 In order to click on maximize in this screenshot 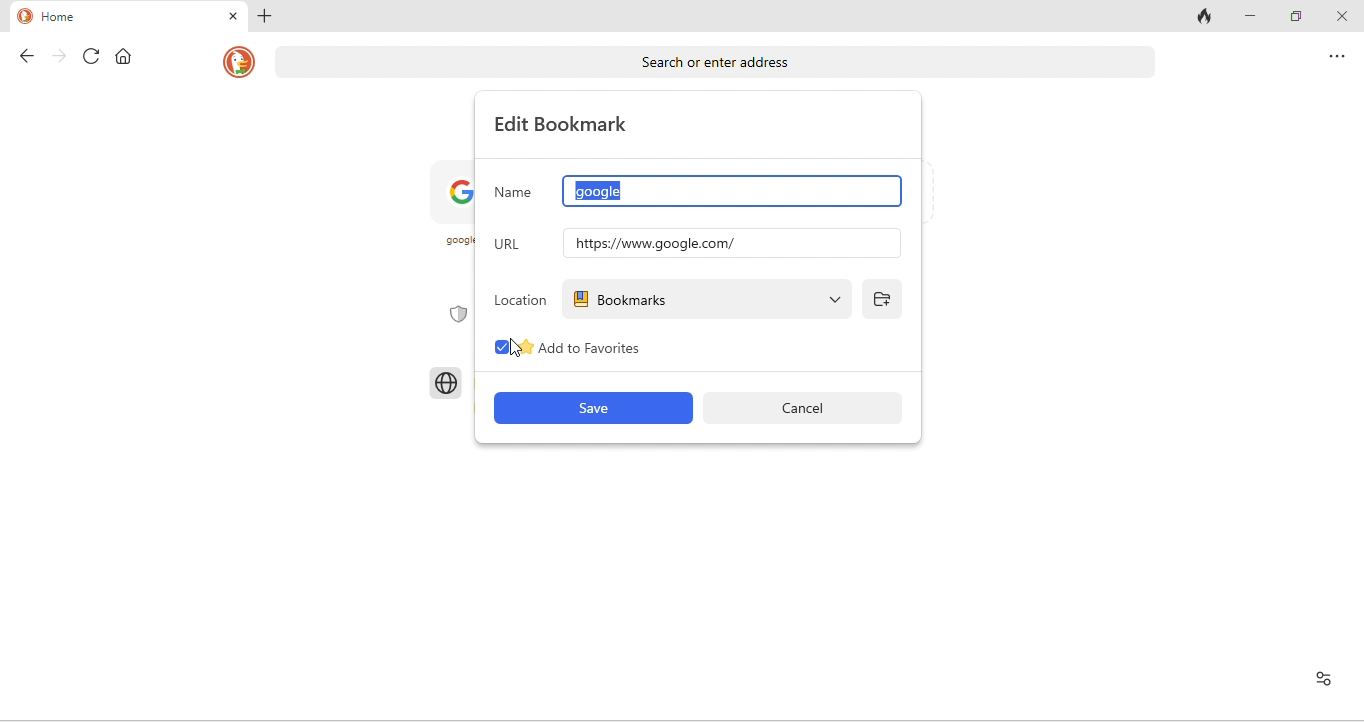, I will do `click(1293, 16)`.